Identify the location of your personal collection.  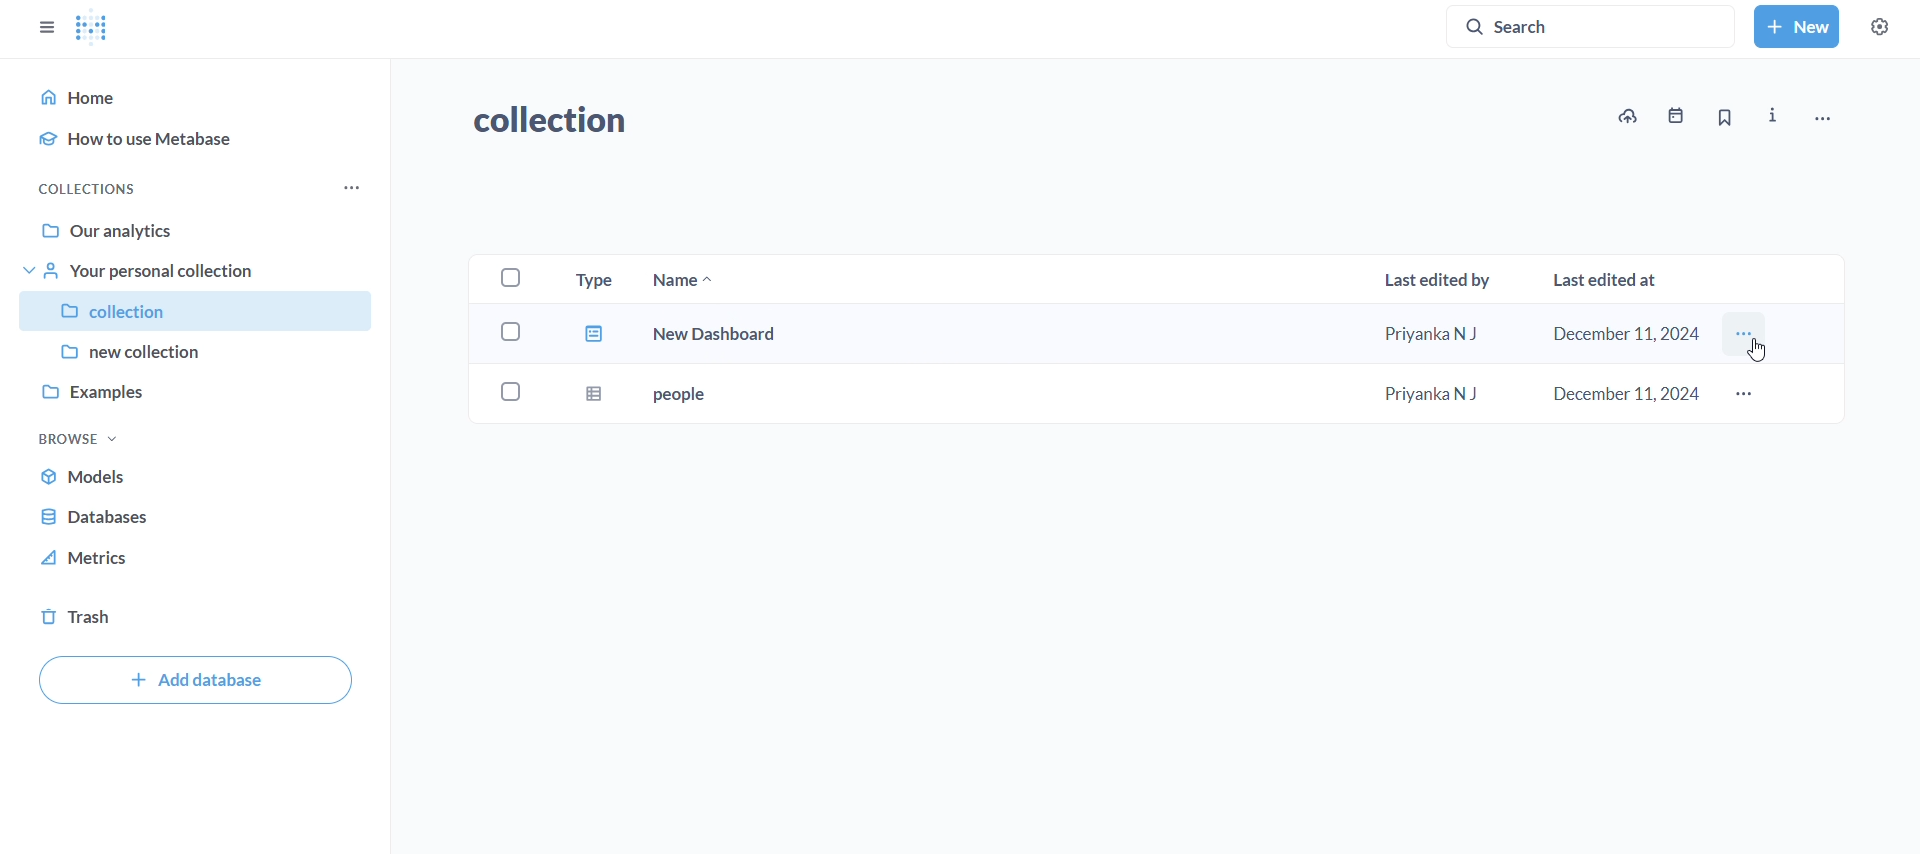
(201, 271).